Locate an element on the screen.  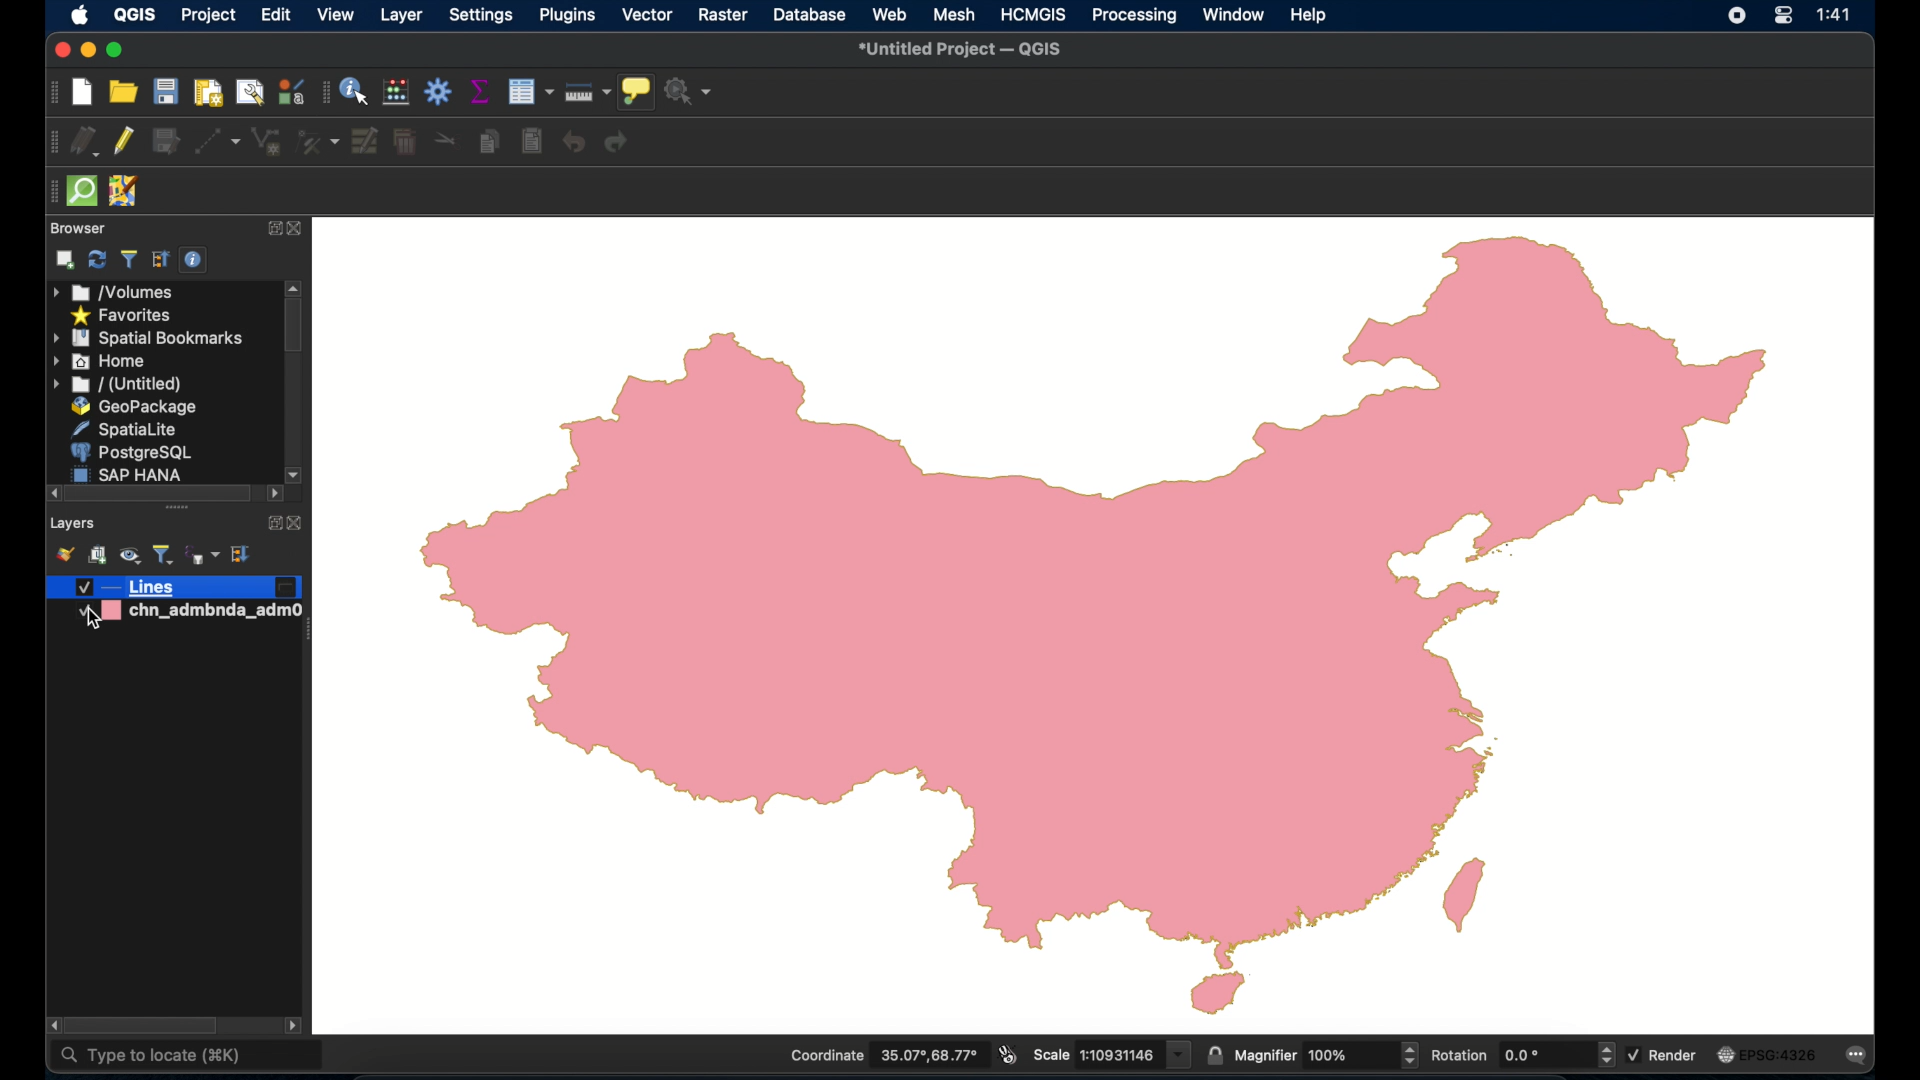
map is located at coordinates (1094, 624).